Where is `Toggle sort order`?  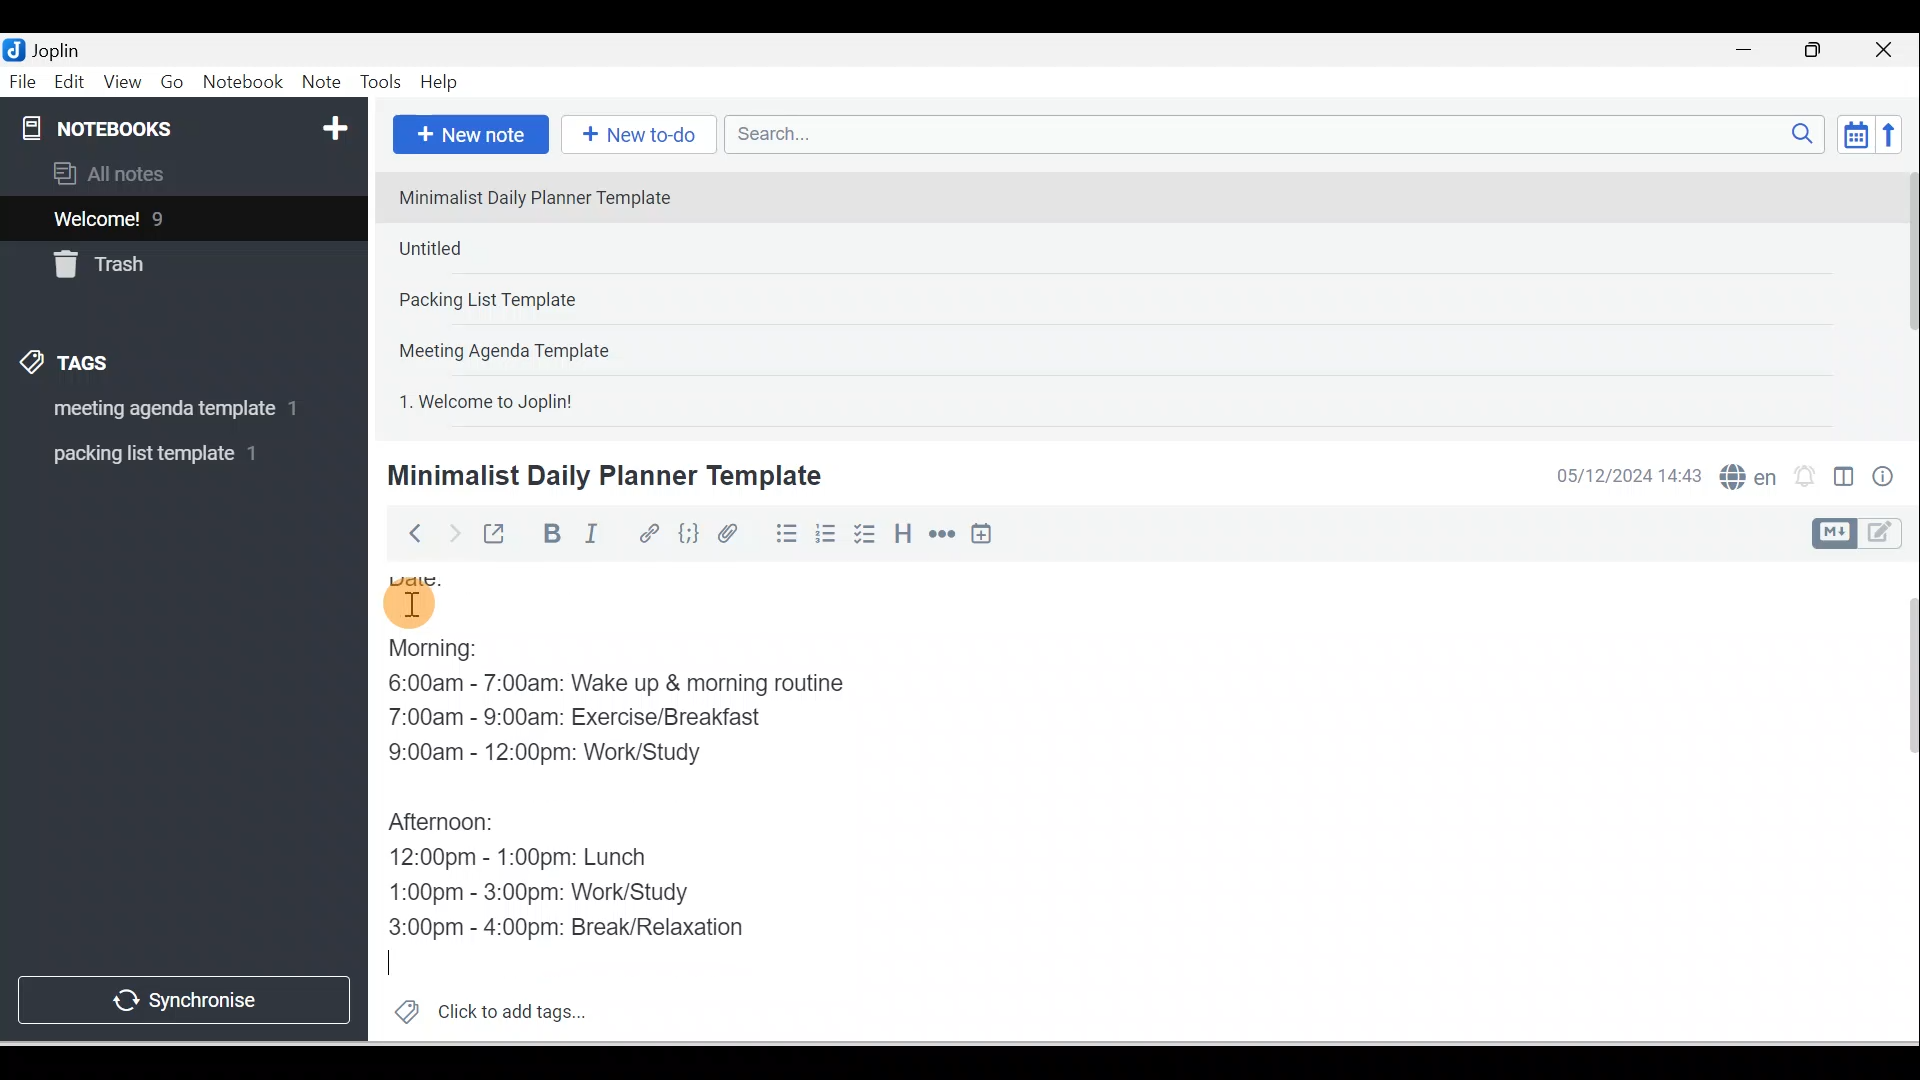
Toggle sort order is located at coordinates (1855, 133).